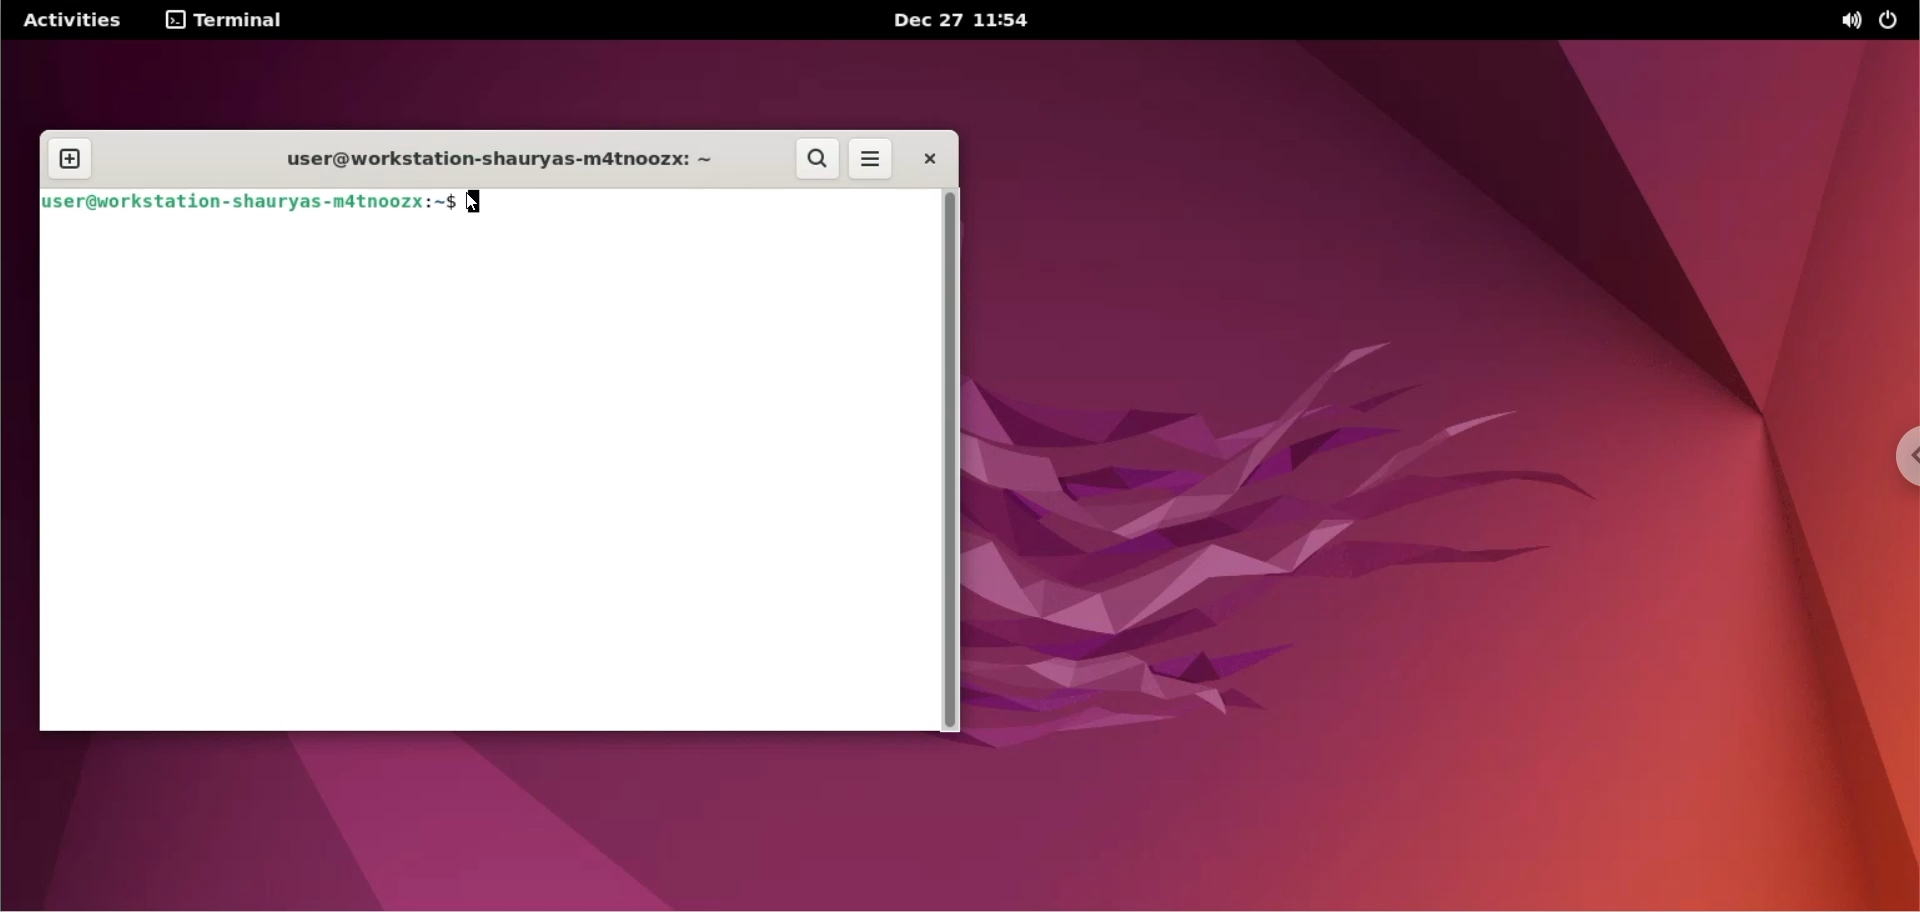  Describe the element at coordinates (931, 158) in the screenshot. I see `close` at that location.